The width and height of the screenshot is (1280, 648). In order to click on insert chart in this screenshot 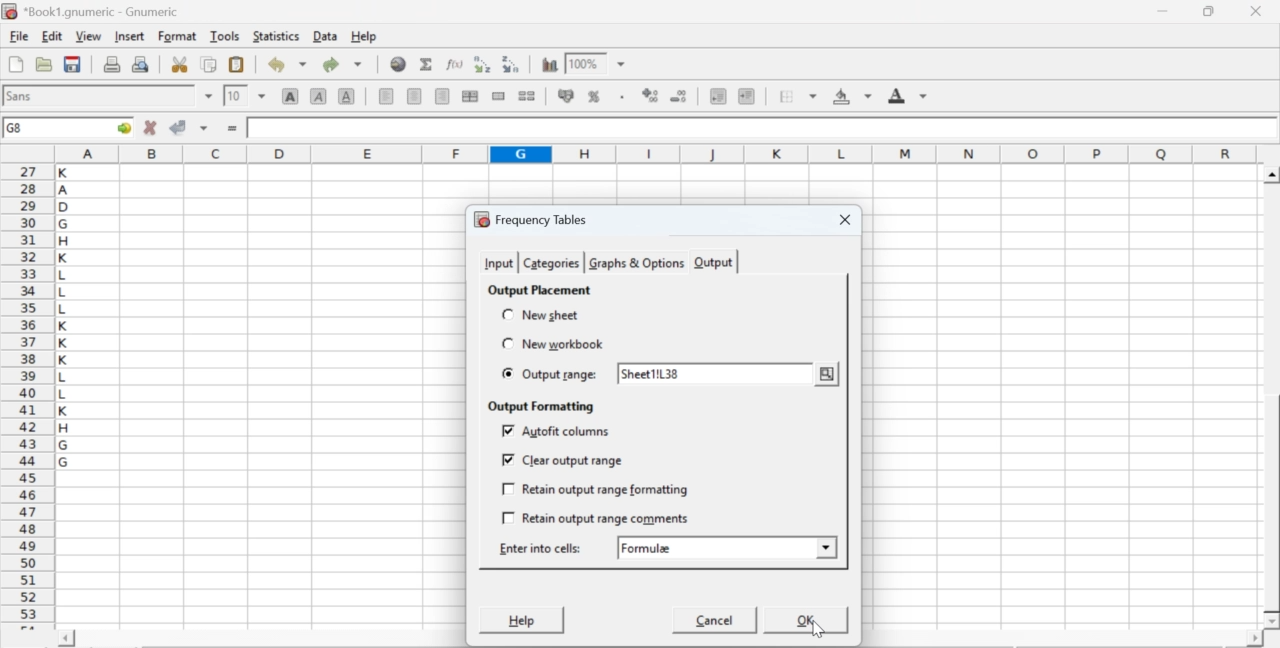, I will do `click(550, 63)`.